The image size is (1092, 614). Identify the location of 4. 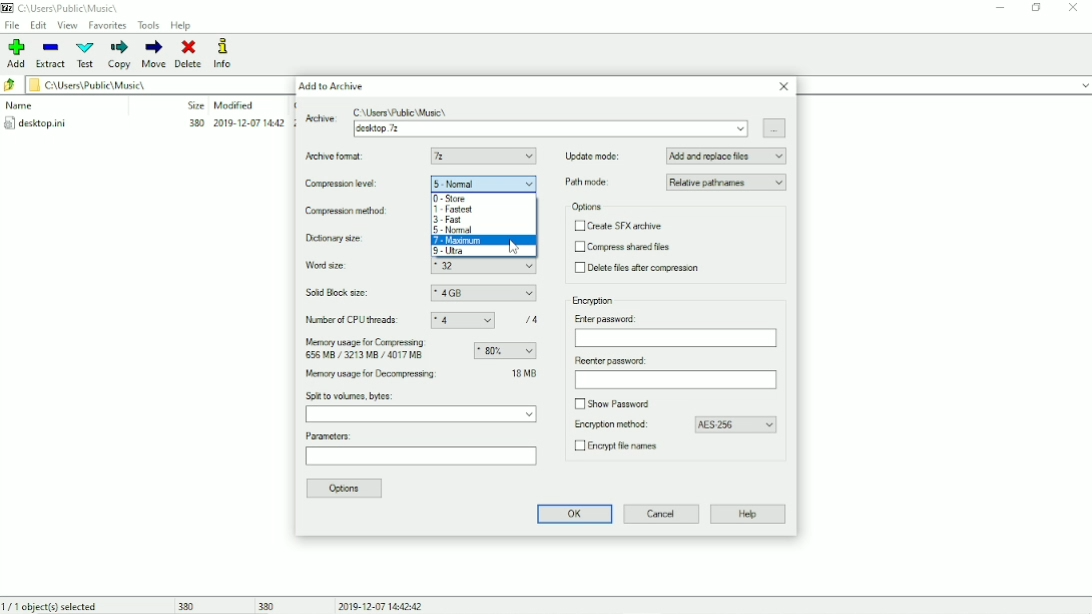
(463, 321).